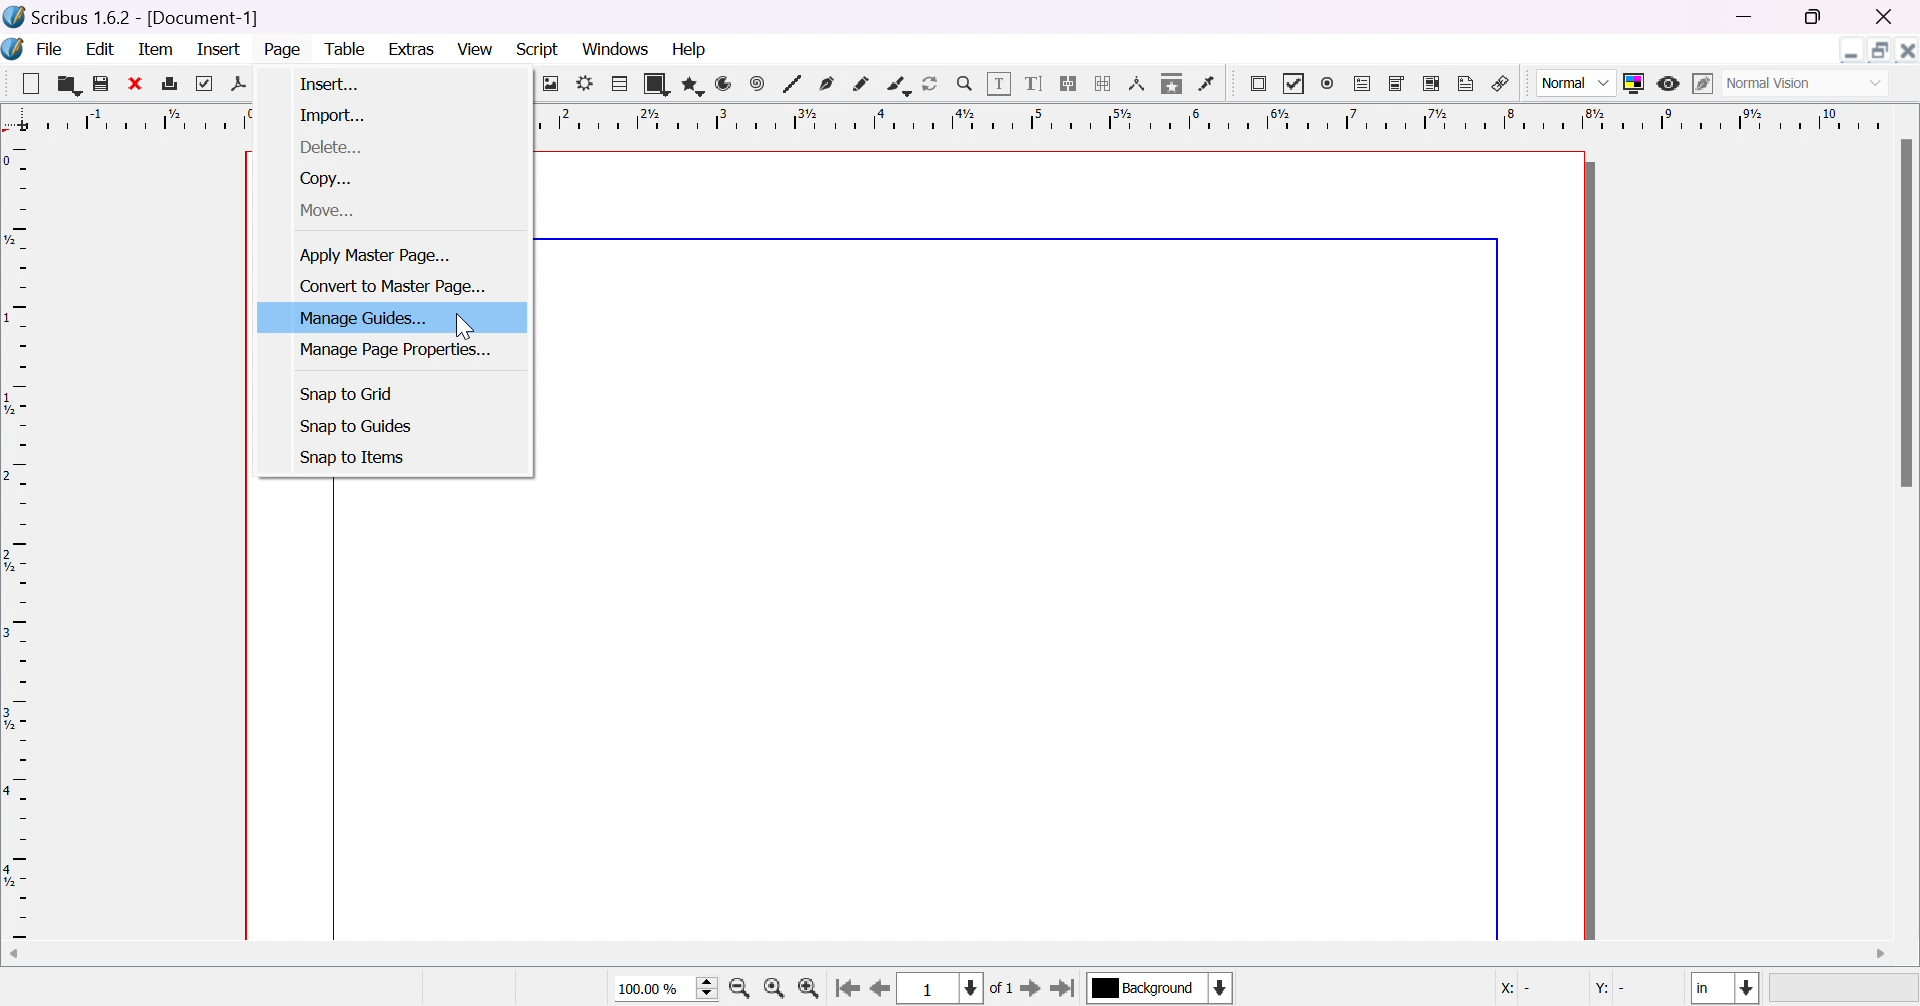 Image resolution: width=1920 pixels, height=1006 pixels. What do you see at coordinates (1221, 987) in the screenshot?
I see `select current layer` at bounding box center [1221, 987].